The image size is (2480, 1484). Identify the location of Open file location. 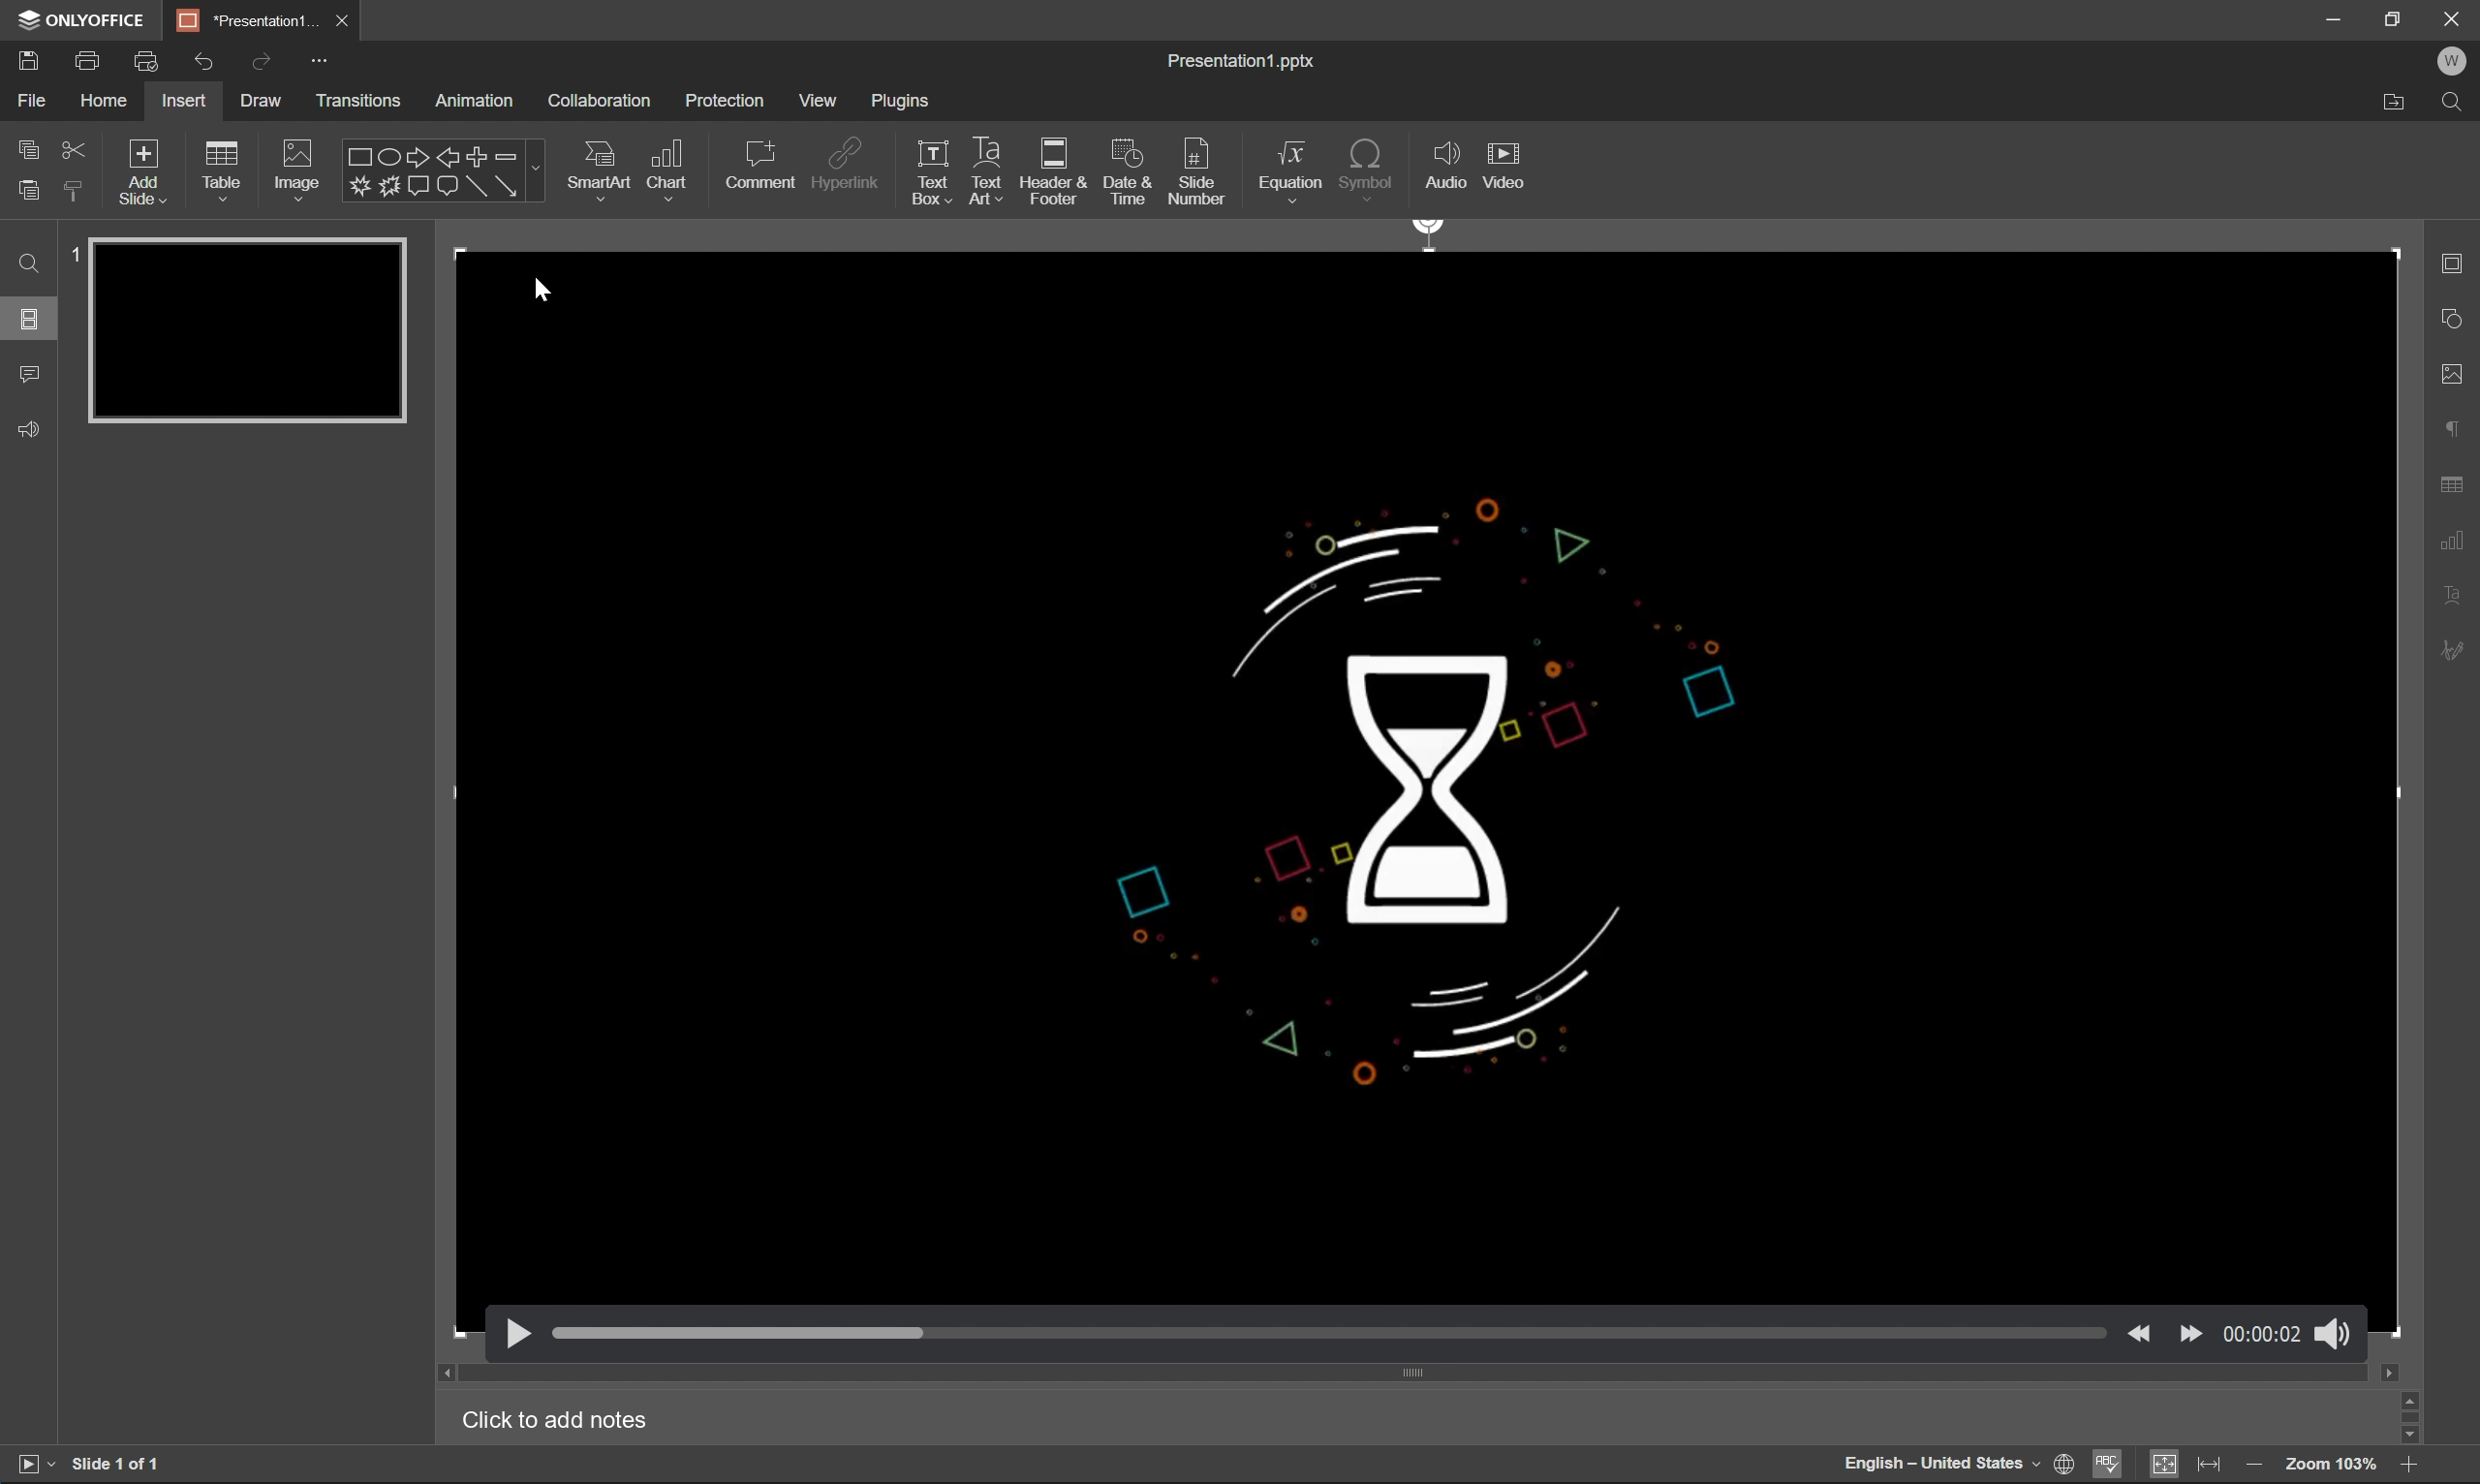
(2400, 102).